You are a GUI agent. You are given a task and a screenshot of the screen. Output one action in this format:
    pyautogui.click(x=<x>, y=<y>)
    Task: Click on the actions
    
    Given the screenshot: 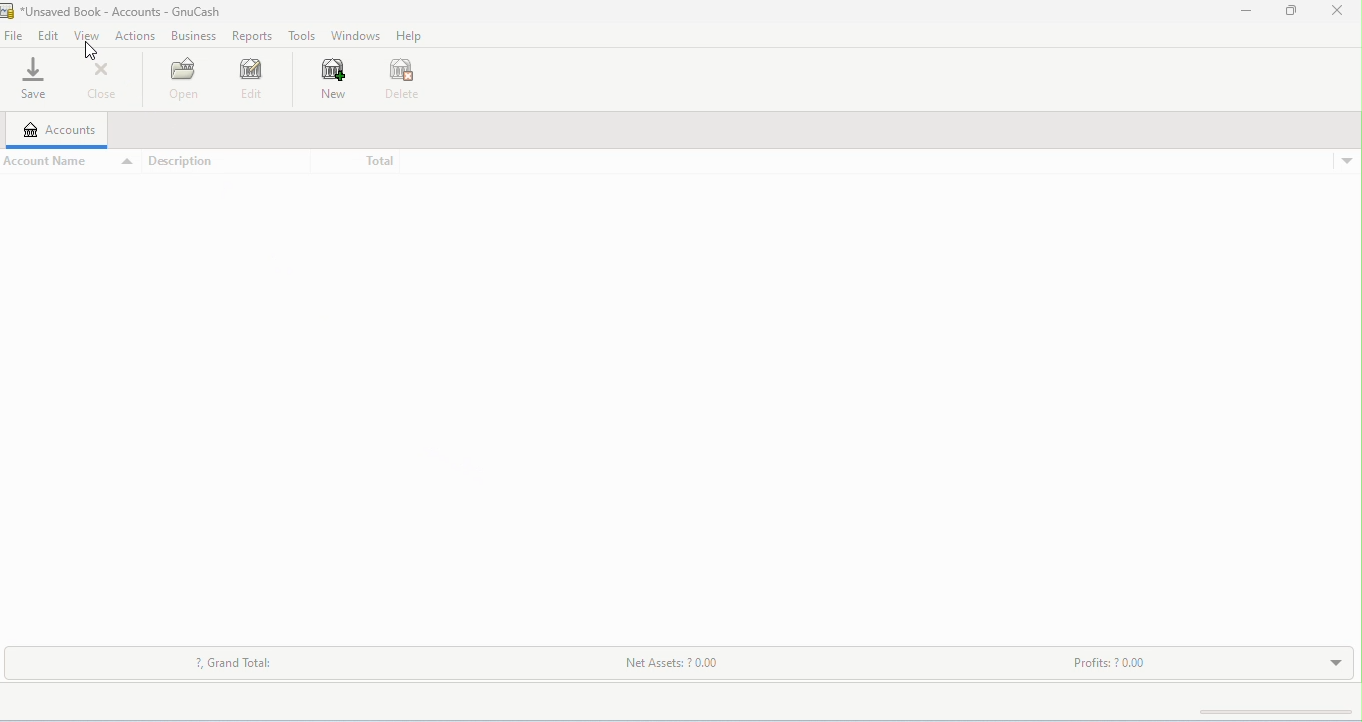 What is the action you would take?
    pyautogui.click(x=136, y=37)
    